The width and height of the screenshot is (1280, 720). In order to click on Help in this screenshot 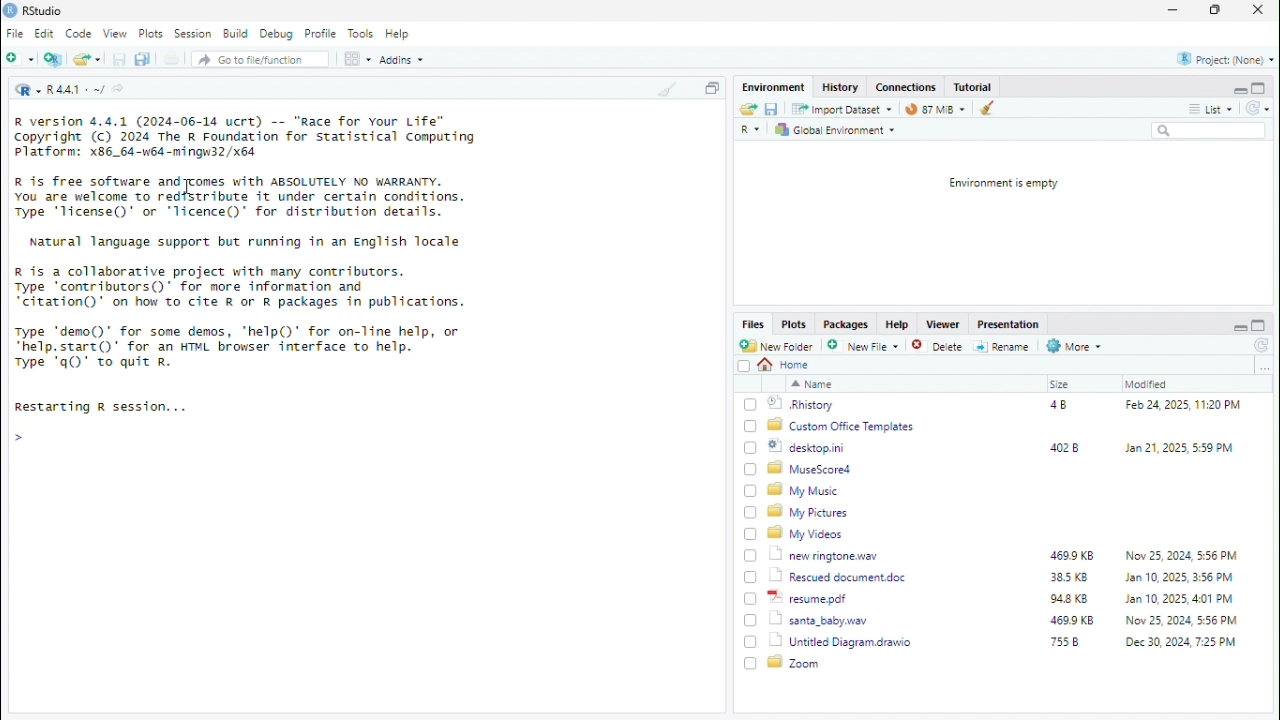, I will do `click(899, 325)`.